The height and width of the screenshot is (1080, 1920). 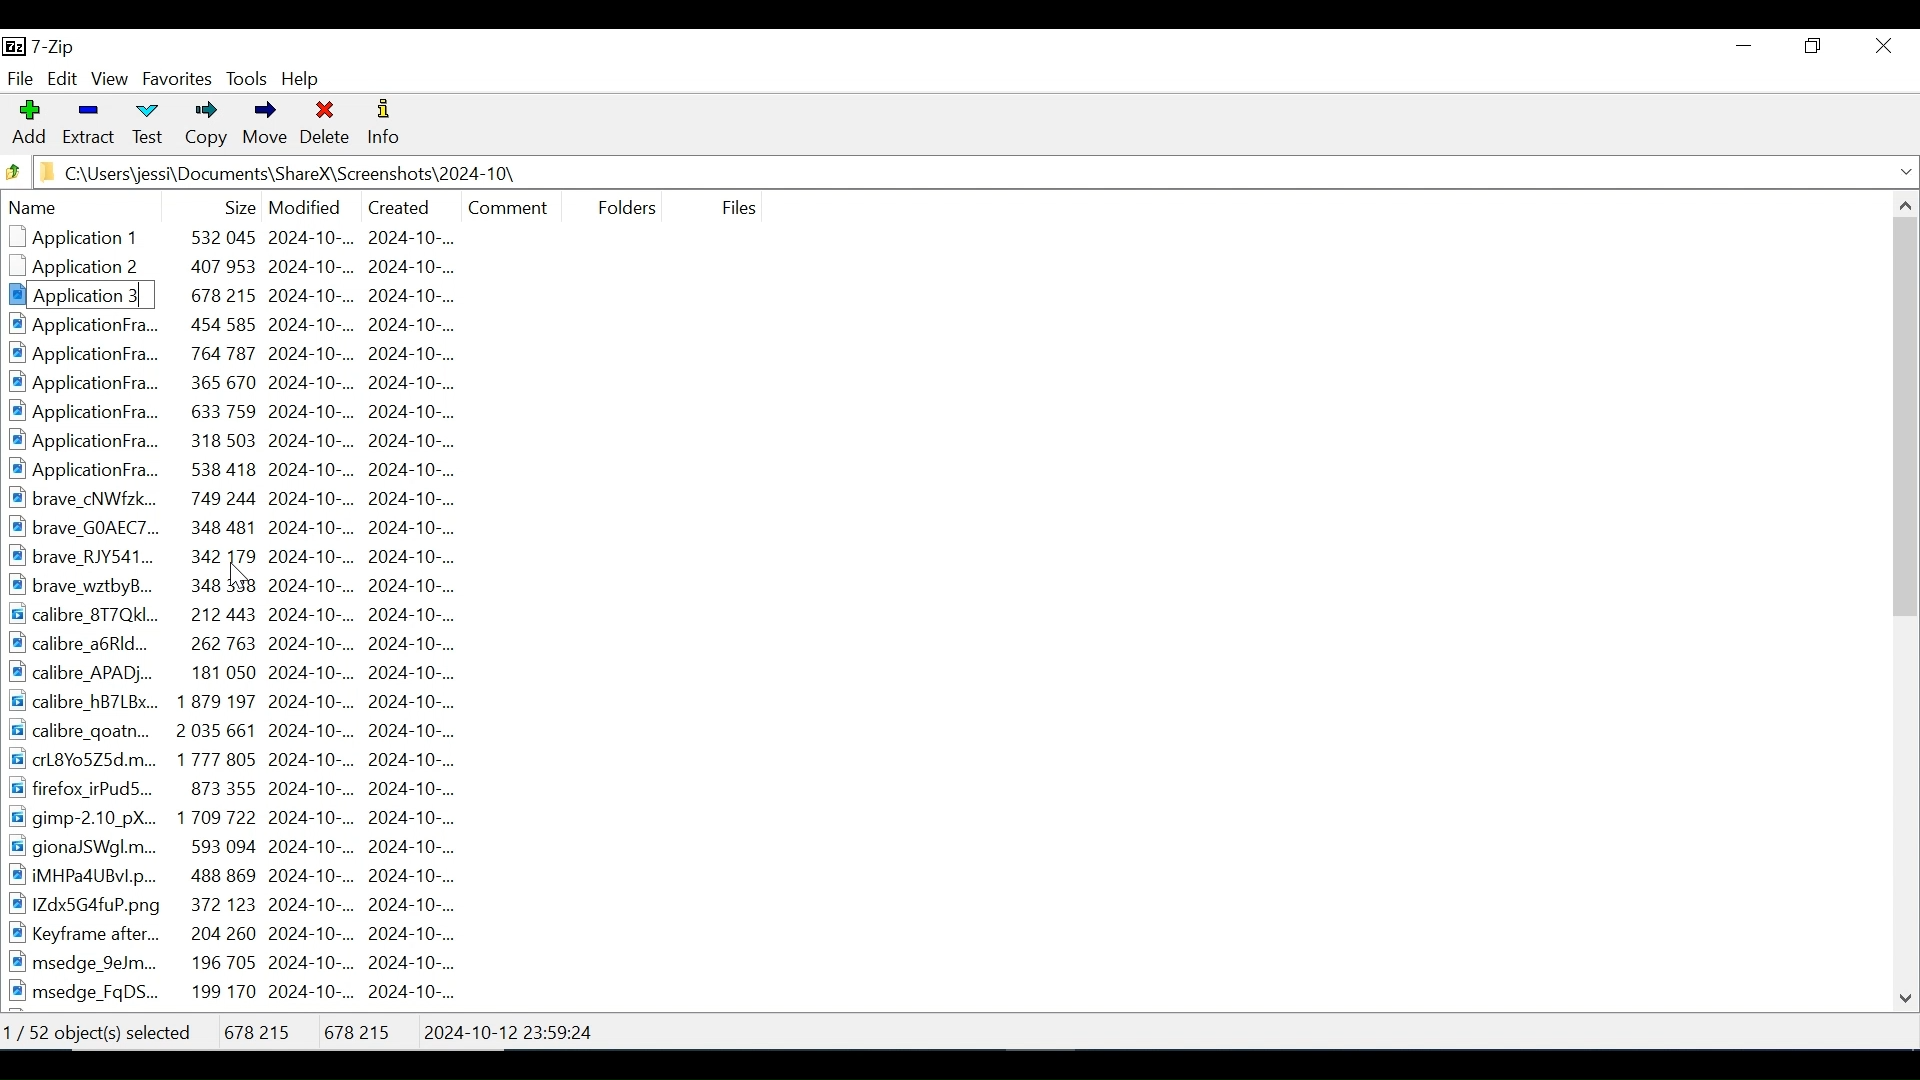 I want to click on calibre_goatn... 2035661 2024-10-... 2024-10-..., so click(x=263, y=731).